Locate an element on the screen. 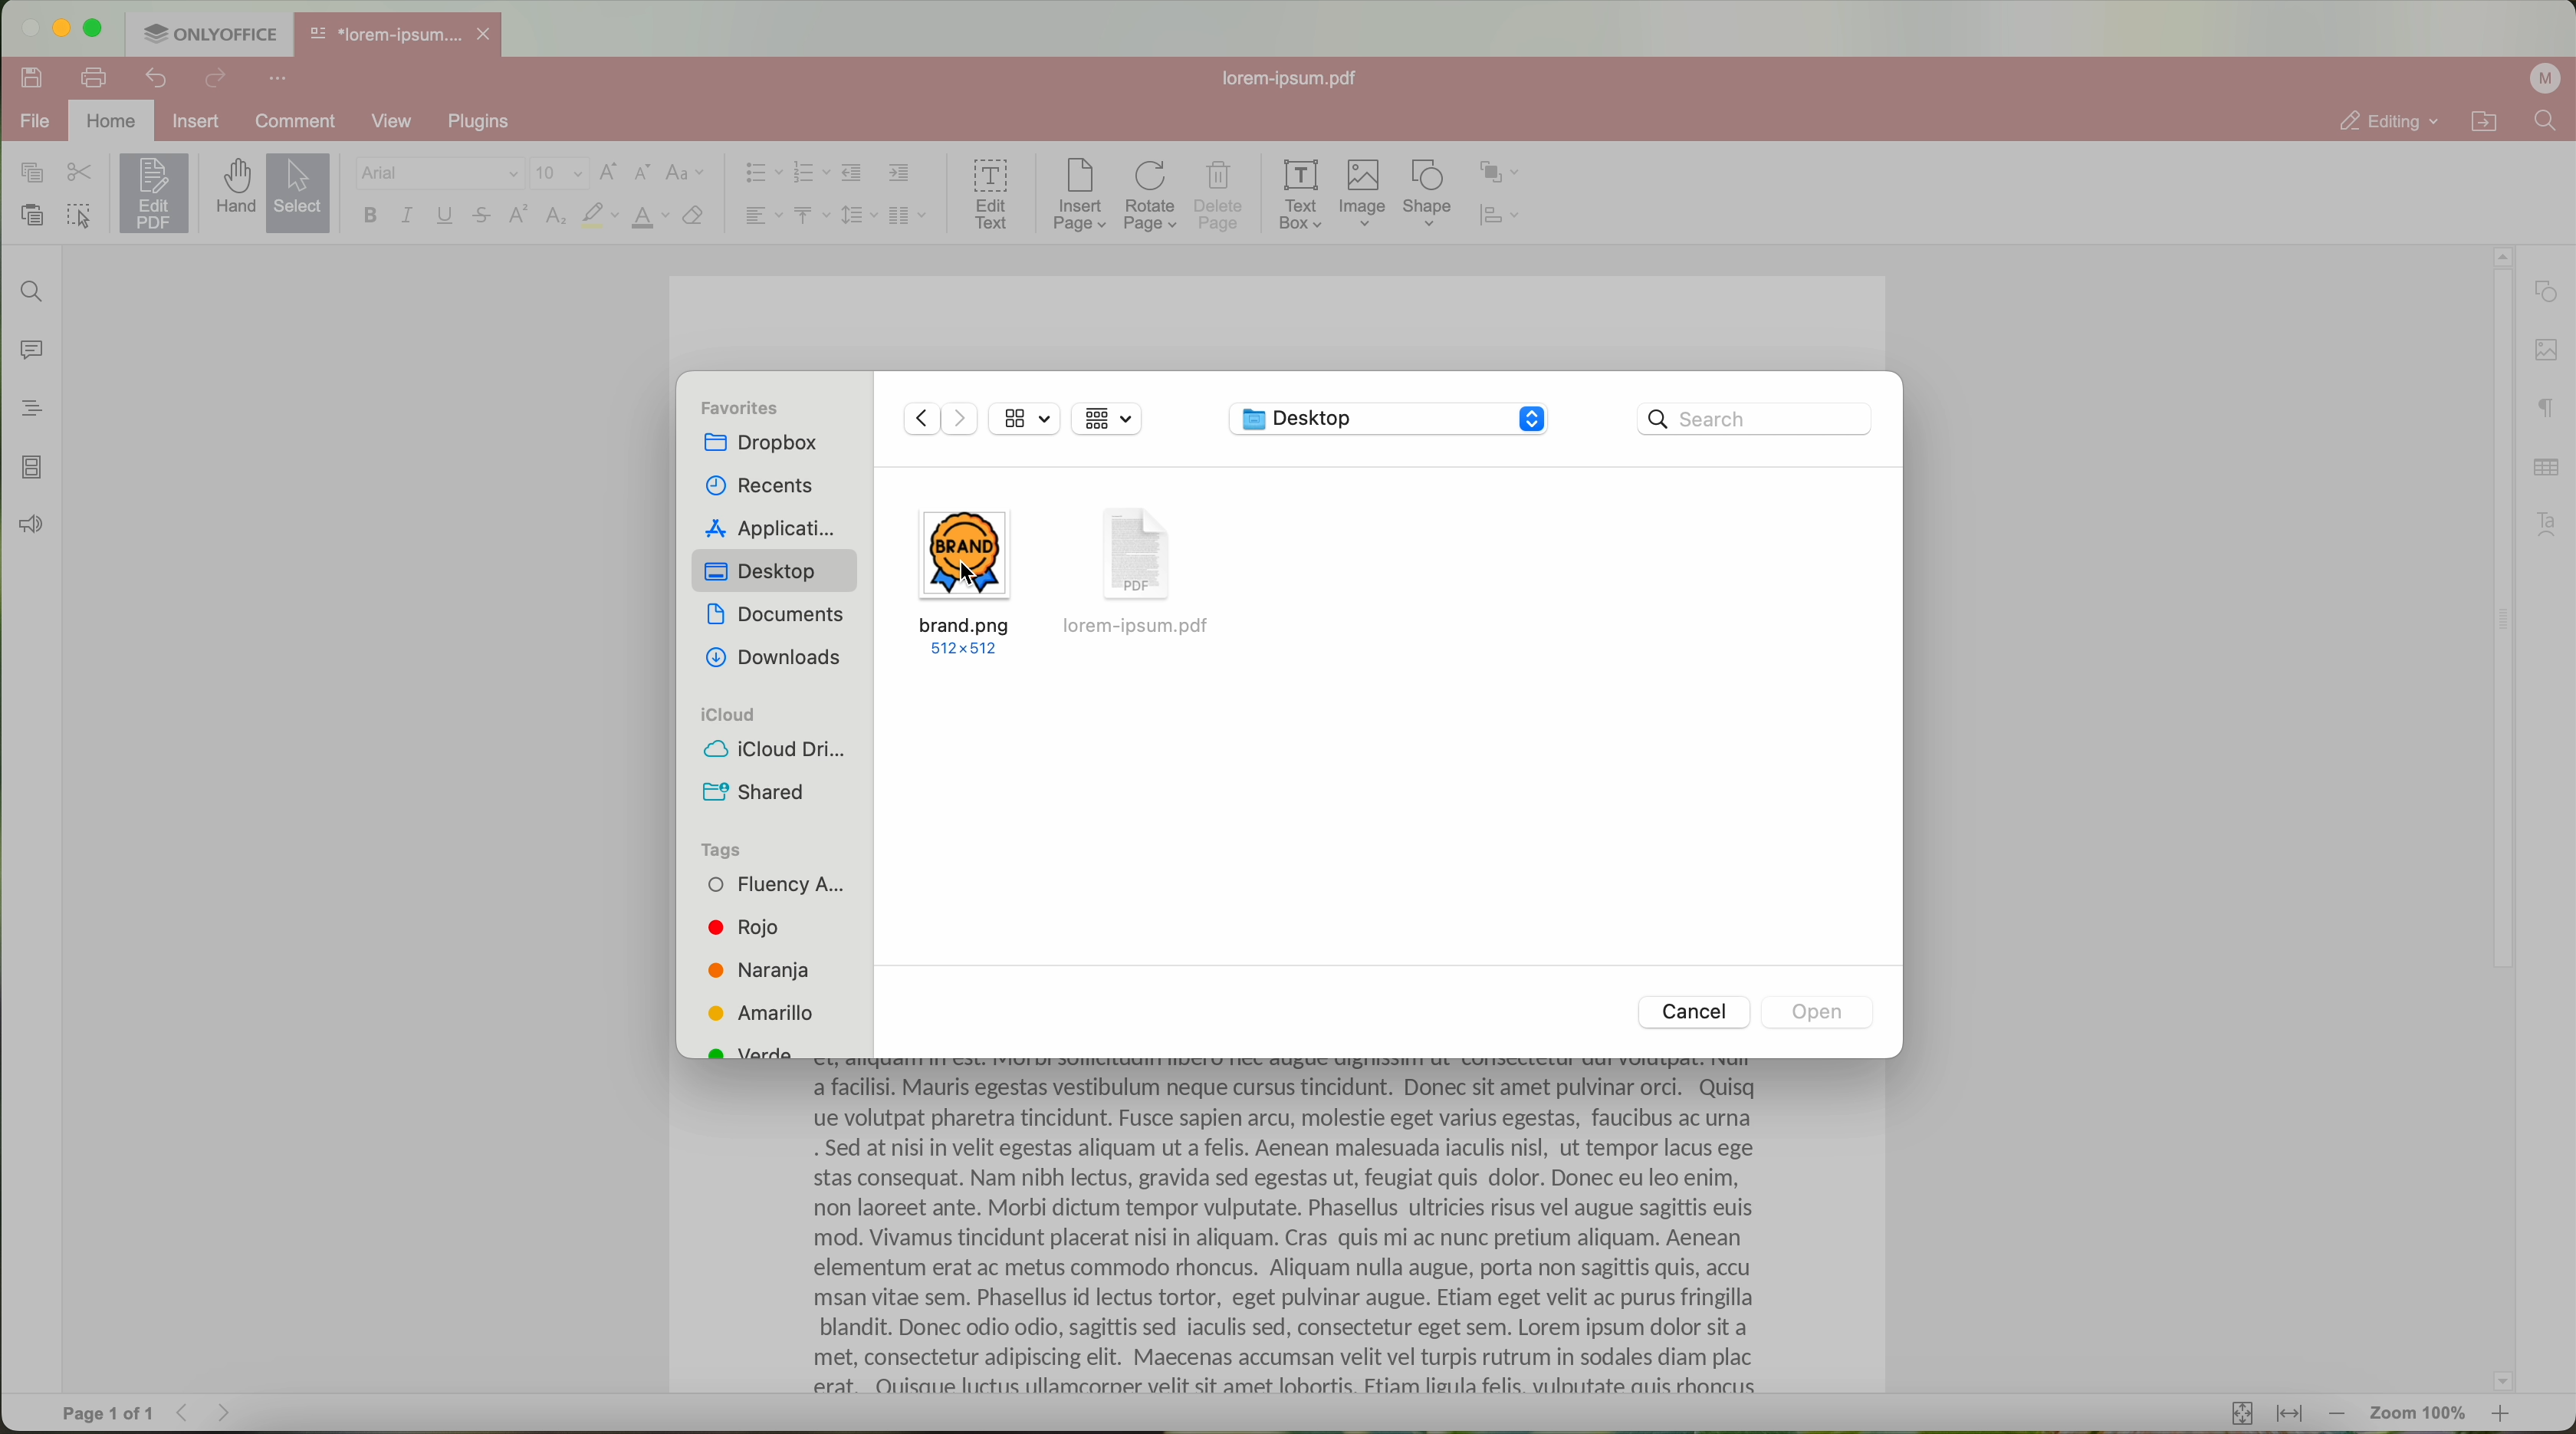 The height and width of the screenshot is (1434, 2576). Arial is located at coordinates (437, 174).